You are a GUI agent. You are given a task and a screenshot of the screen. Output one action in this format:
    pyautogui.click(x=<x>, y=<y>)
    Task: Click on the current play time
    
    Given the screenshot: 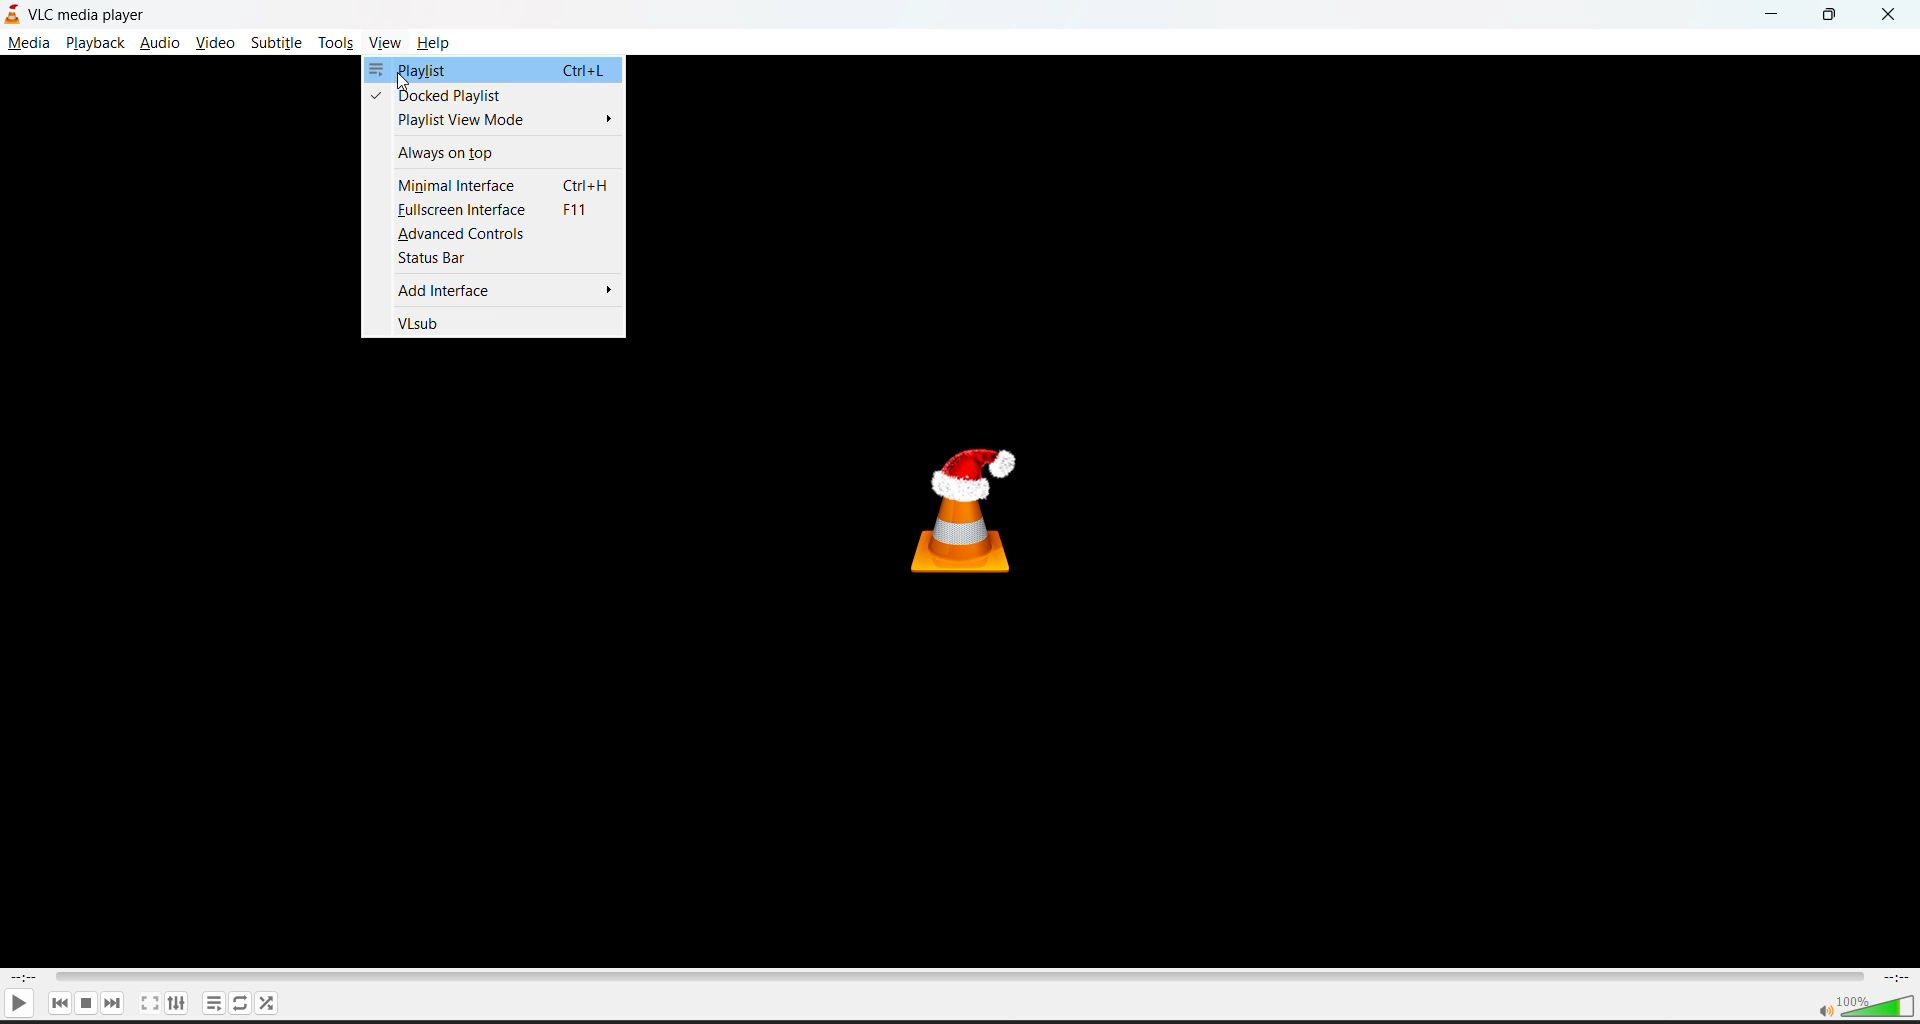 What is the action you would take?
    pyautogui.click(x=25, y=978)
    